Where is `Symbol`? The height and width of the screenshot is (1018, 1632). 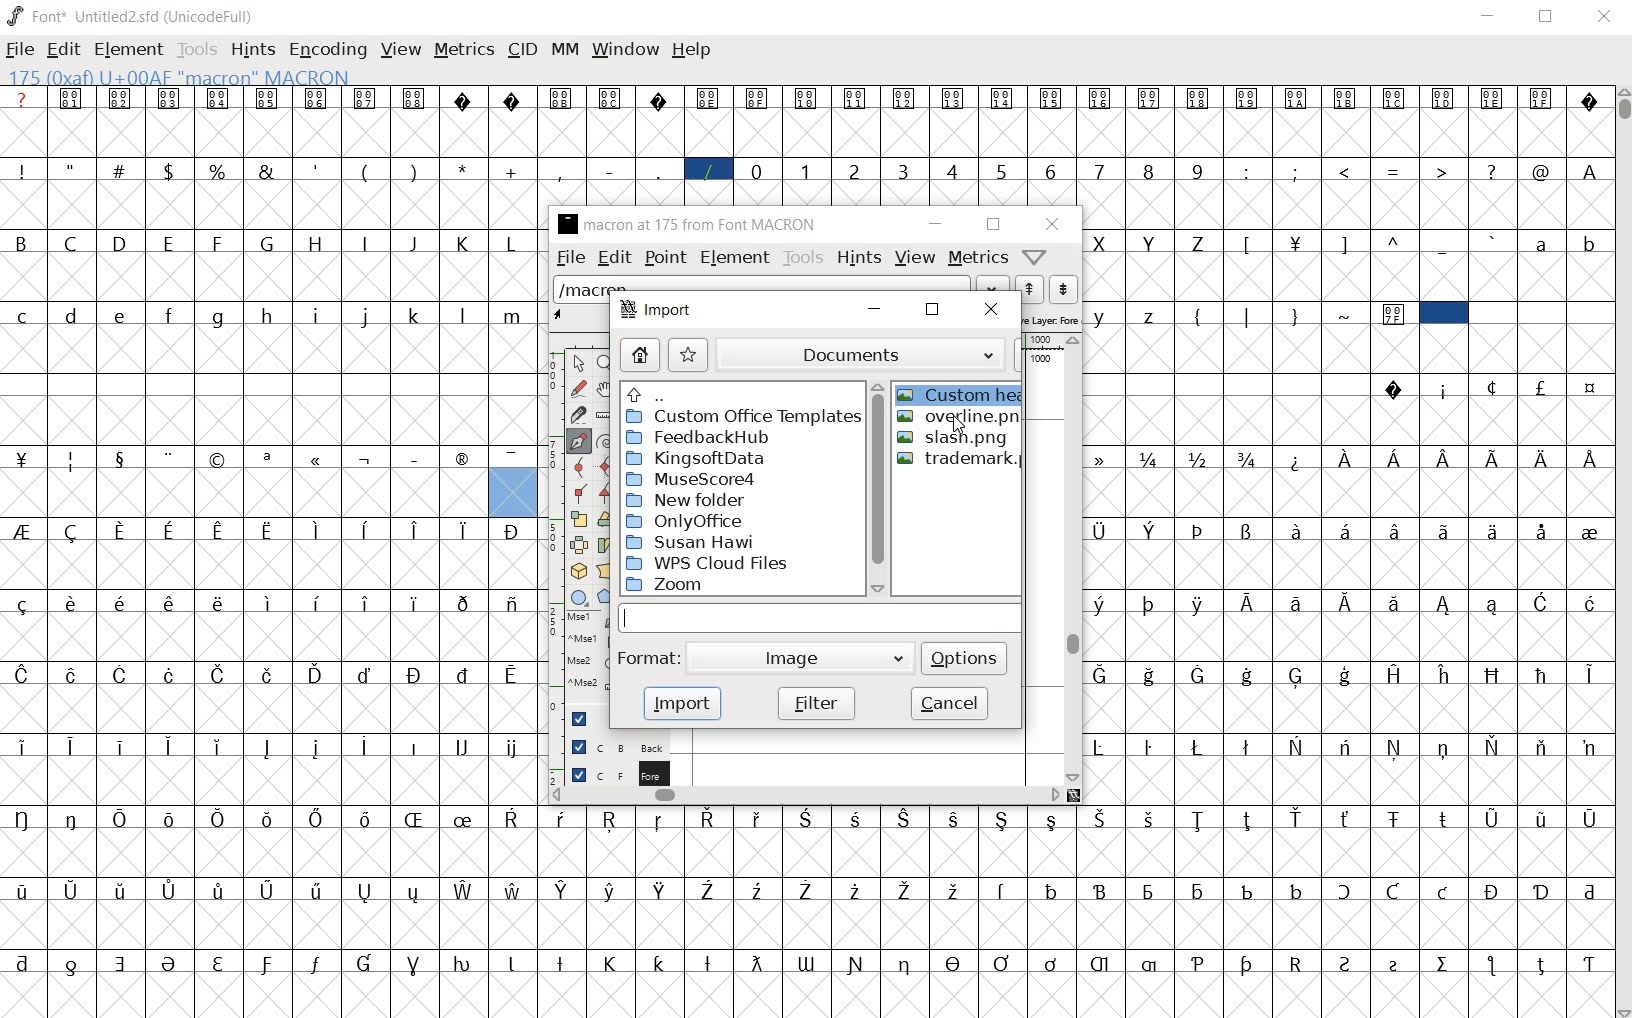 Symbol is located at coordinates (1003, 821).